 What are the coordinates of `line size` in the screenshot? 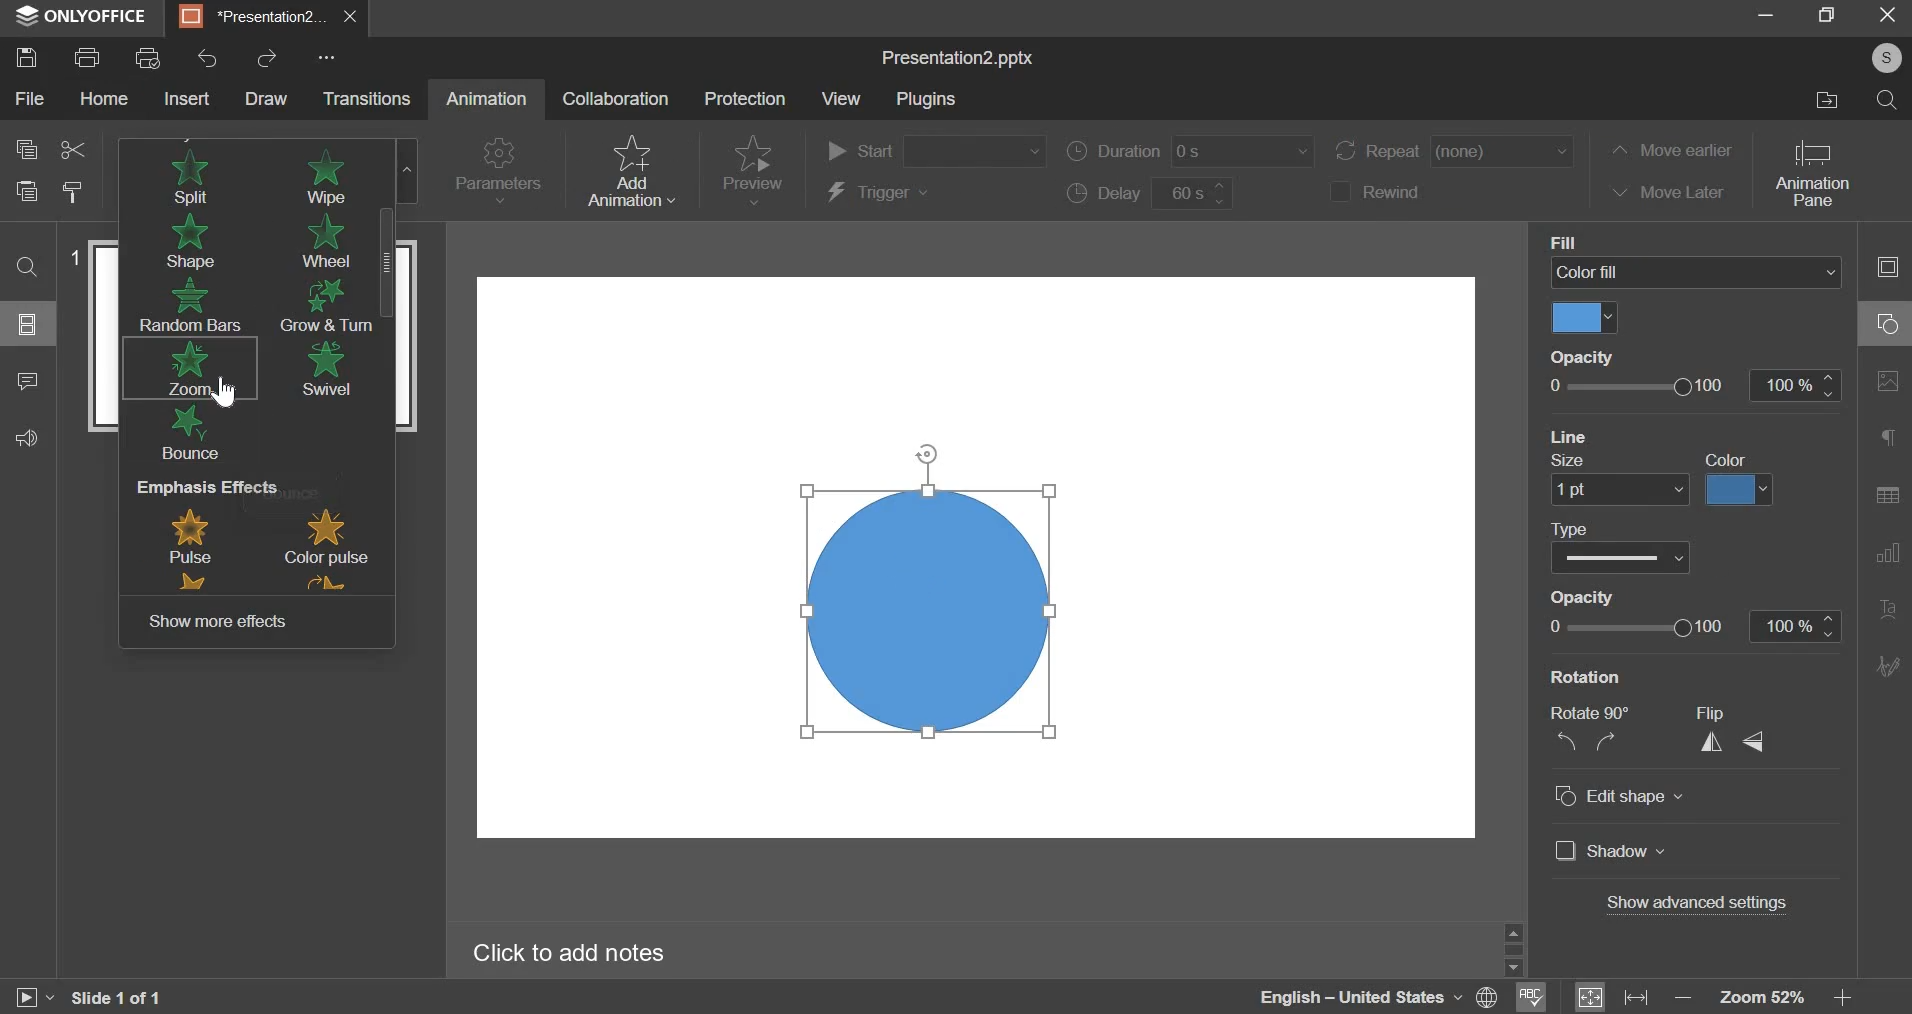 It's located at (1613, 492).